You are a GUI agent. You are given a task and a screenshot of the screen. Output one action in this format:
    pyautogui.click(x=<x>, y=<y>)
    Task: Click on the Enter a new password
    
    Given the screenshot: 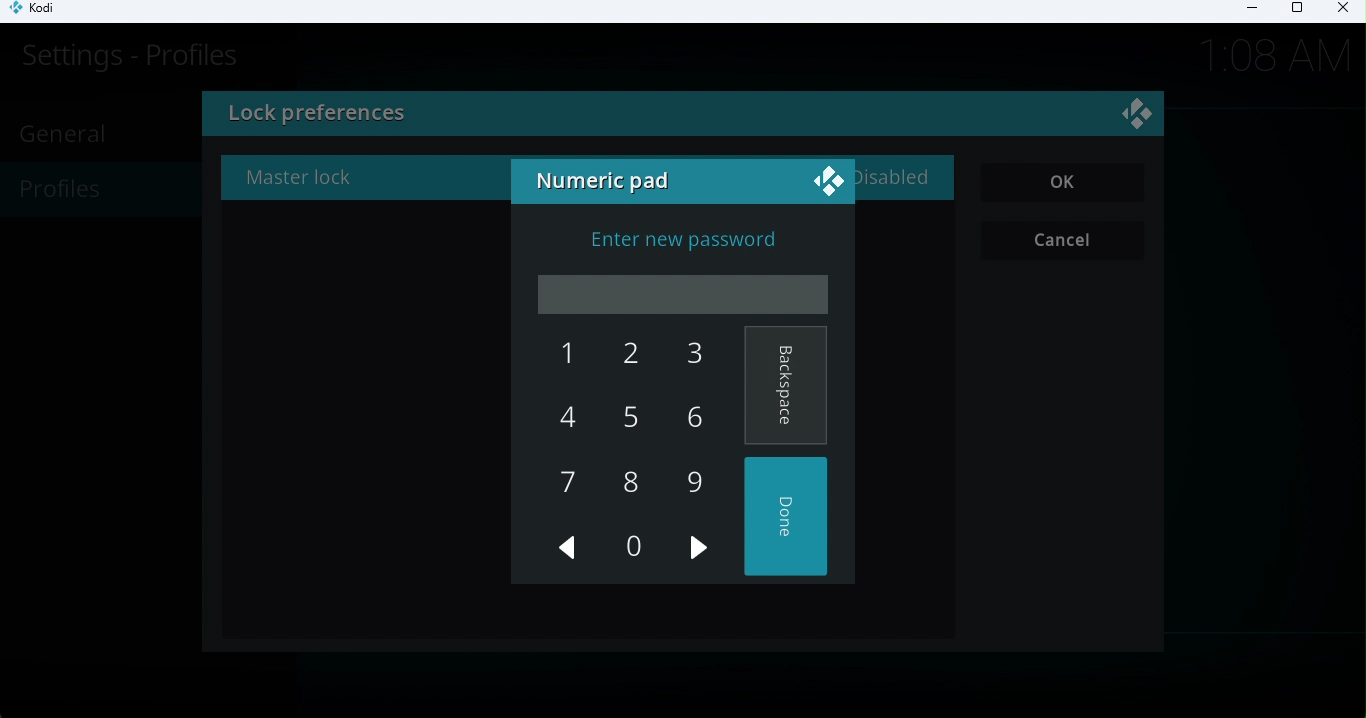 What is the action you would take?
    pyautogui.click(x=685, y=243)
    